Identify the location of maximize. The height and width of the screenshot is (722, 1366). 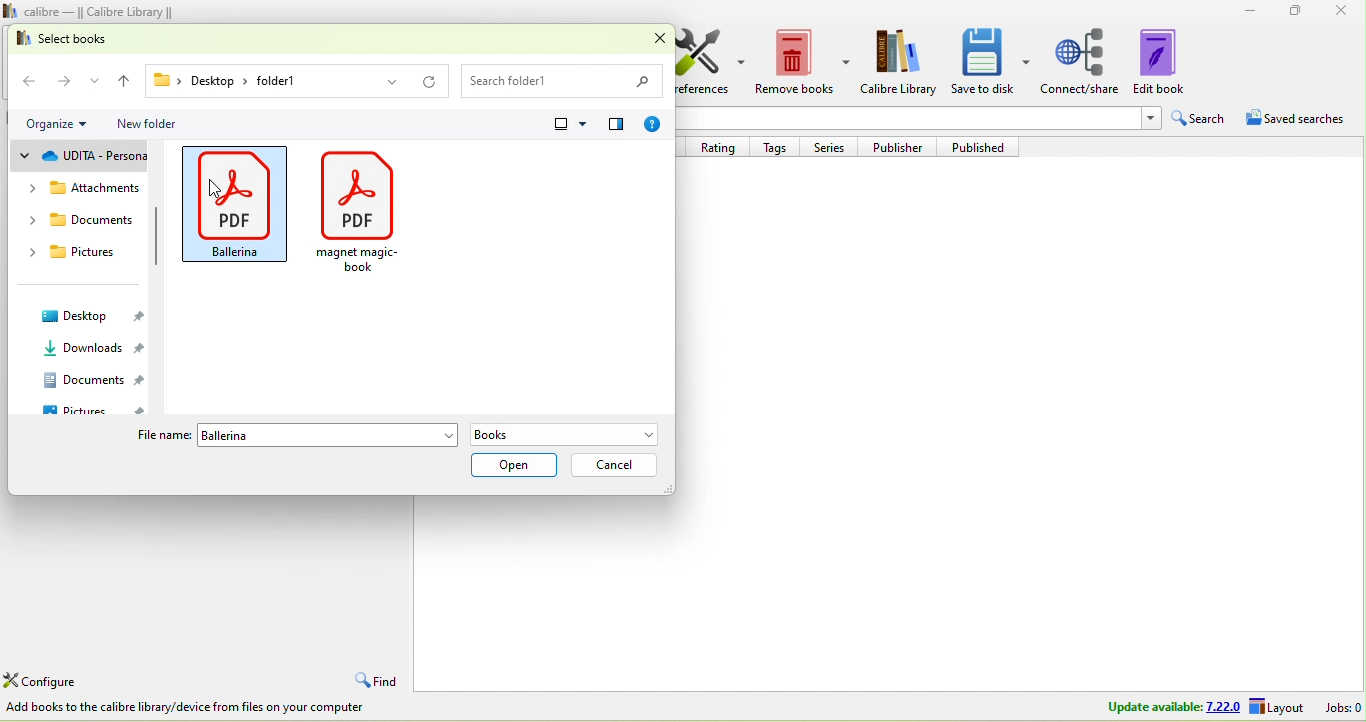
(1296, 12).